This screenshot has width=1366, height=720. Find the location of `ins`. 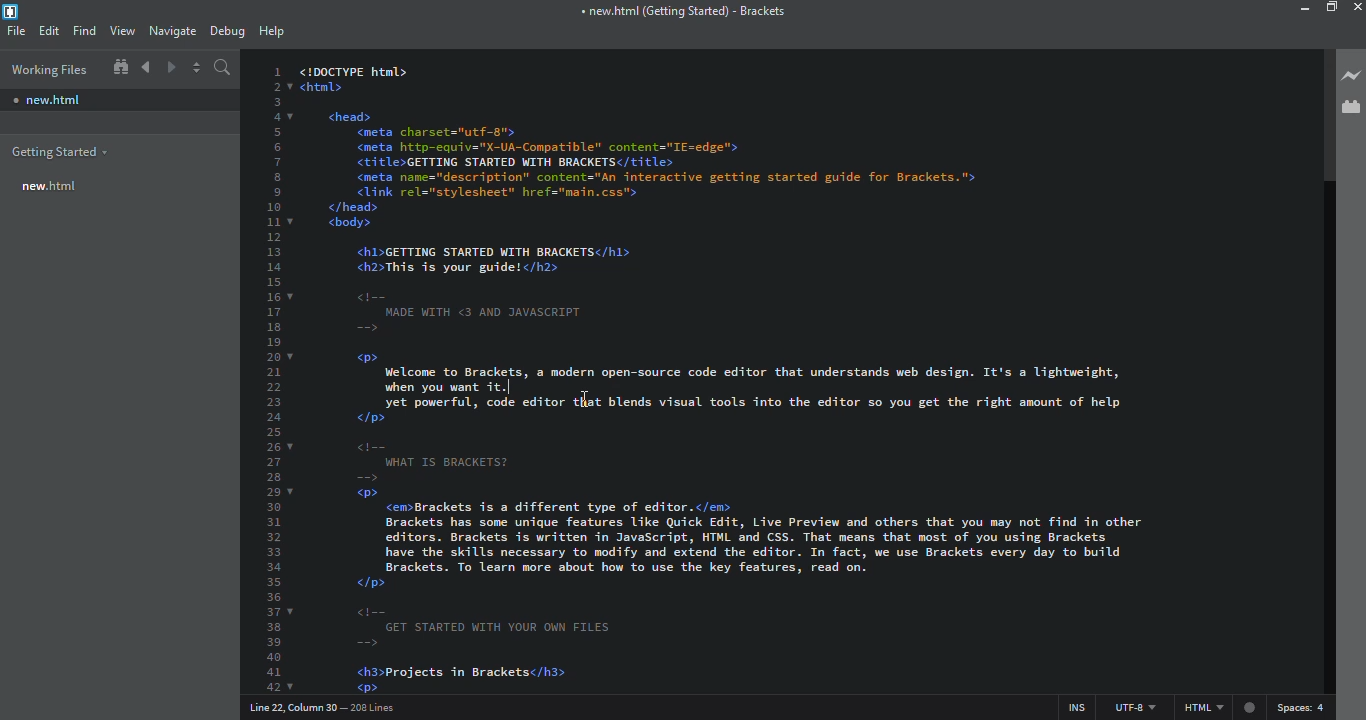

ins is located at coordinates (1073, 706).